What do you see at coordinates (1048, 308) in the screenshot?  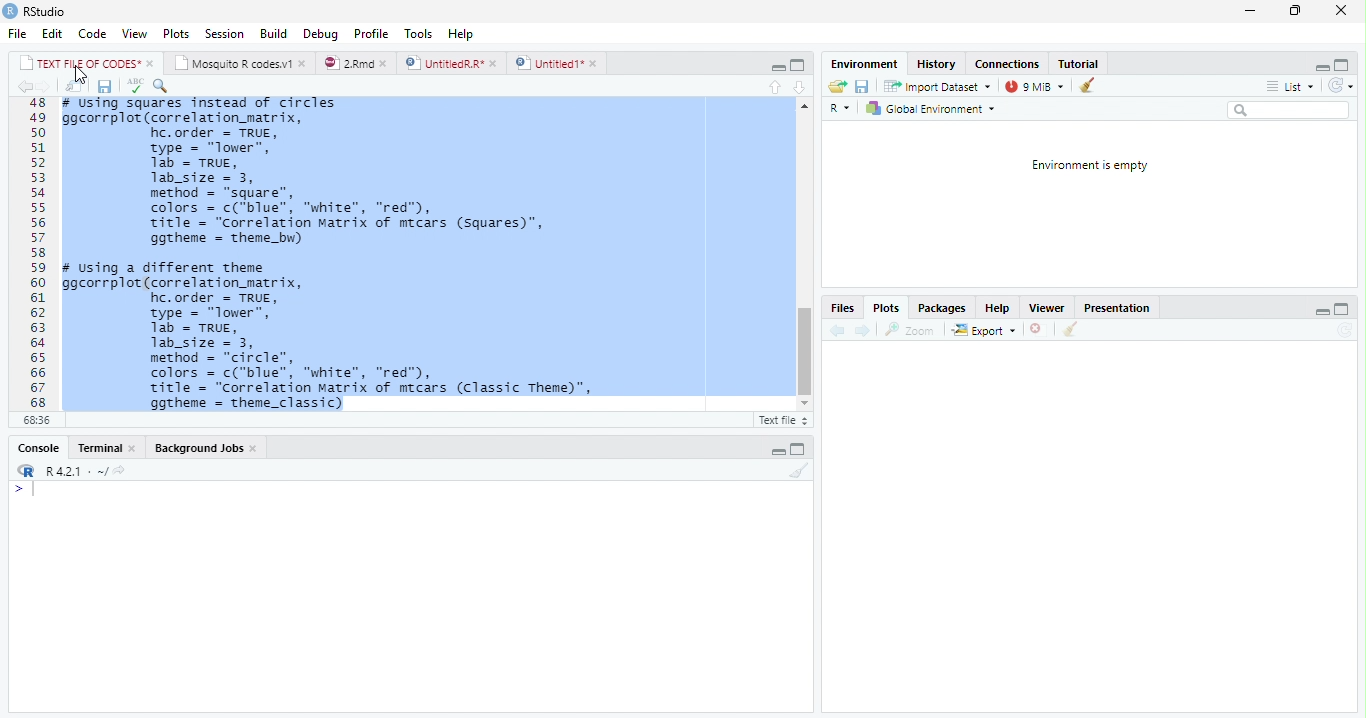 I see `Viewer` at bounding box center [1048, 308].